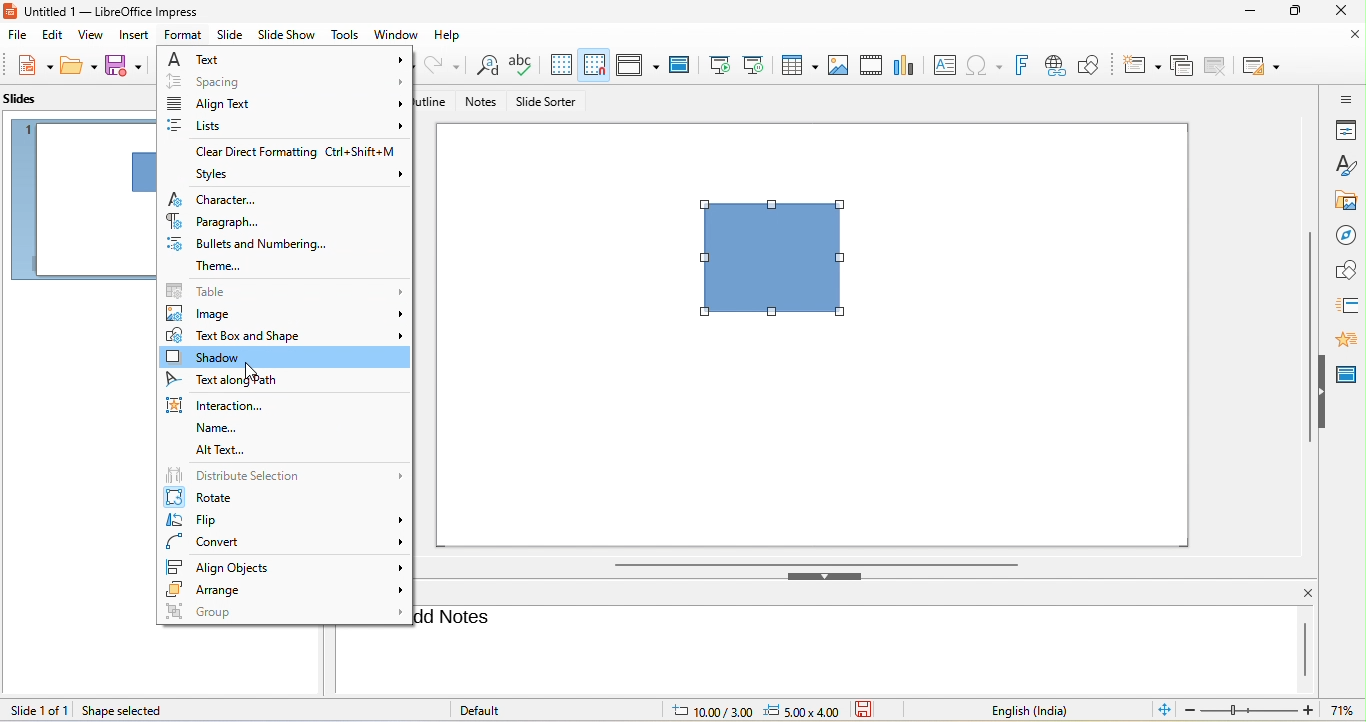 Image resolution: width=1366 pixels, height=722 pixels. What do you see at coordinates (677, 63) in the screenshot?
I see `master slide` at bounding box center [677, 63].